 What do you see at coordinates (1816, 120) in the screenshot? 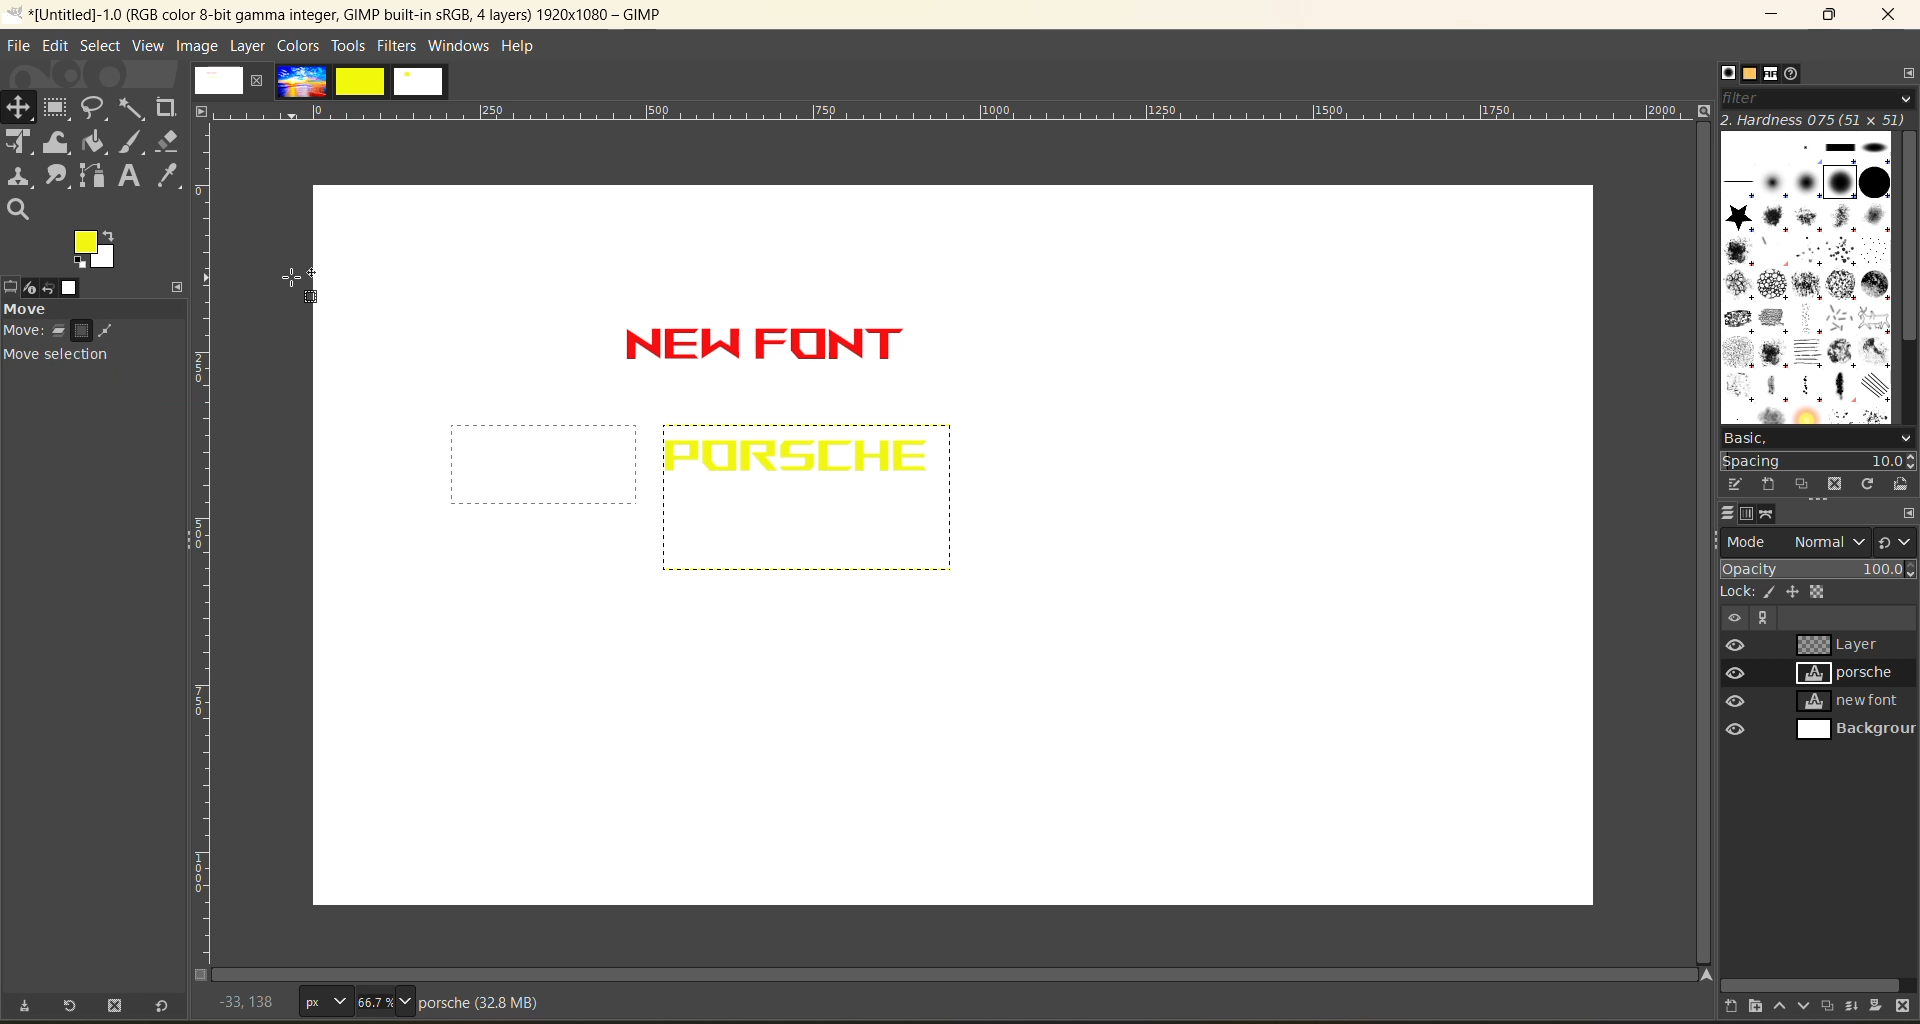
I see `hardness` at bounding box center [1816, 120].